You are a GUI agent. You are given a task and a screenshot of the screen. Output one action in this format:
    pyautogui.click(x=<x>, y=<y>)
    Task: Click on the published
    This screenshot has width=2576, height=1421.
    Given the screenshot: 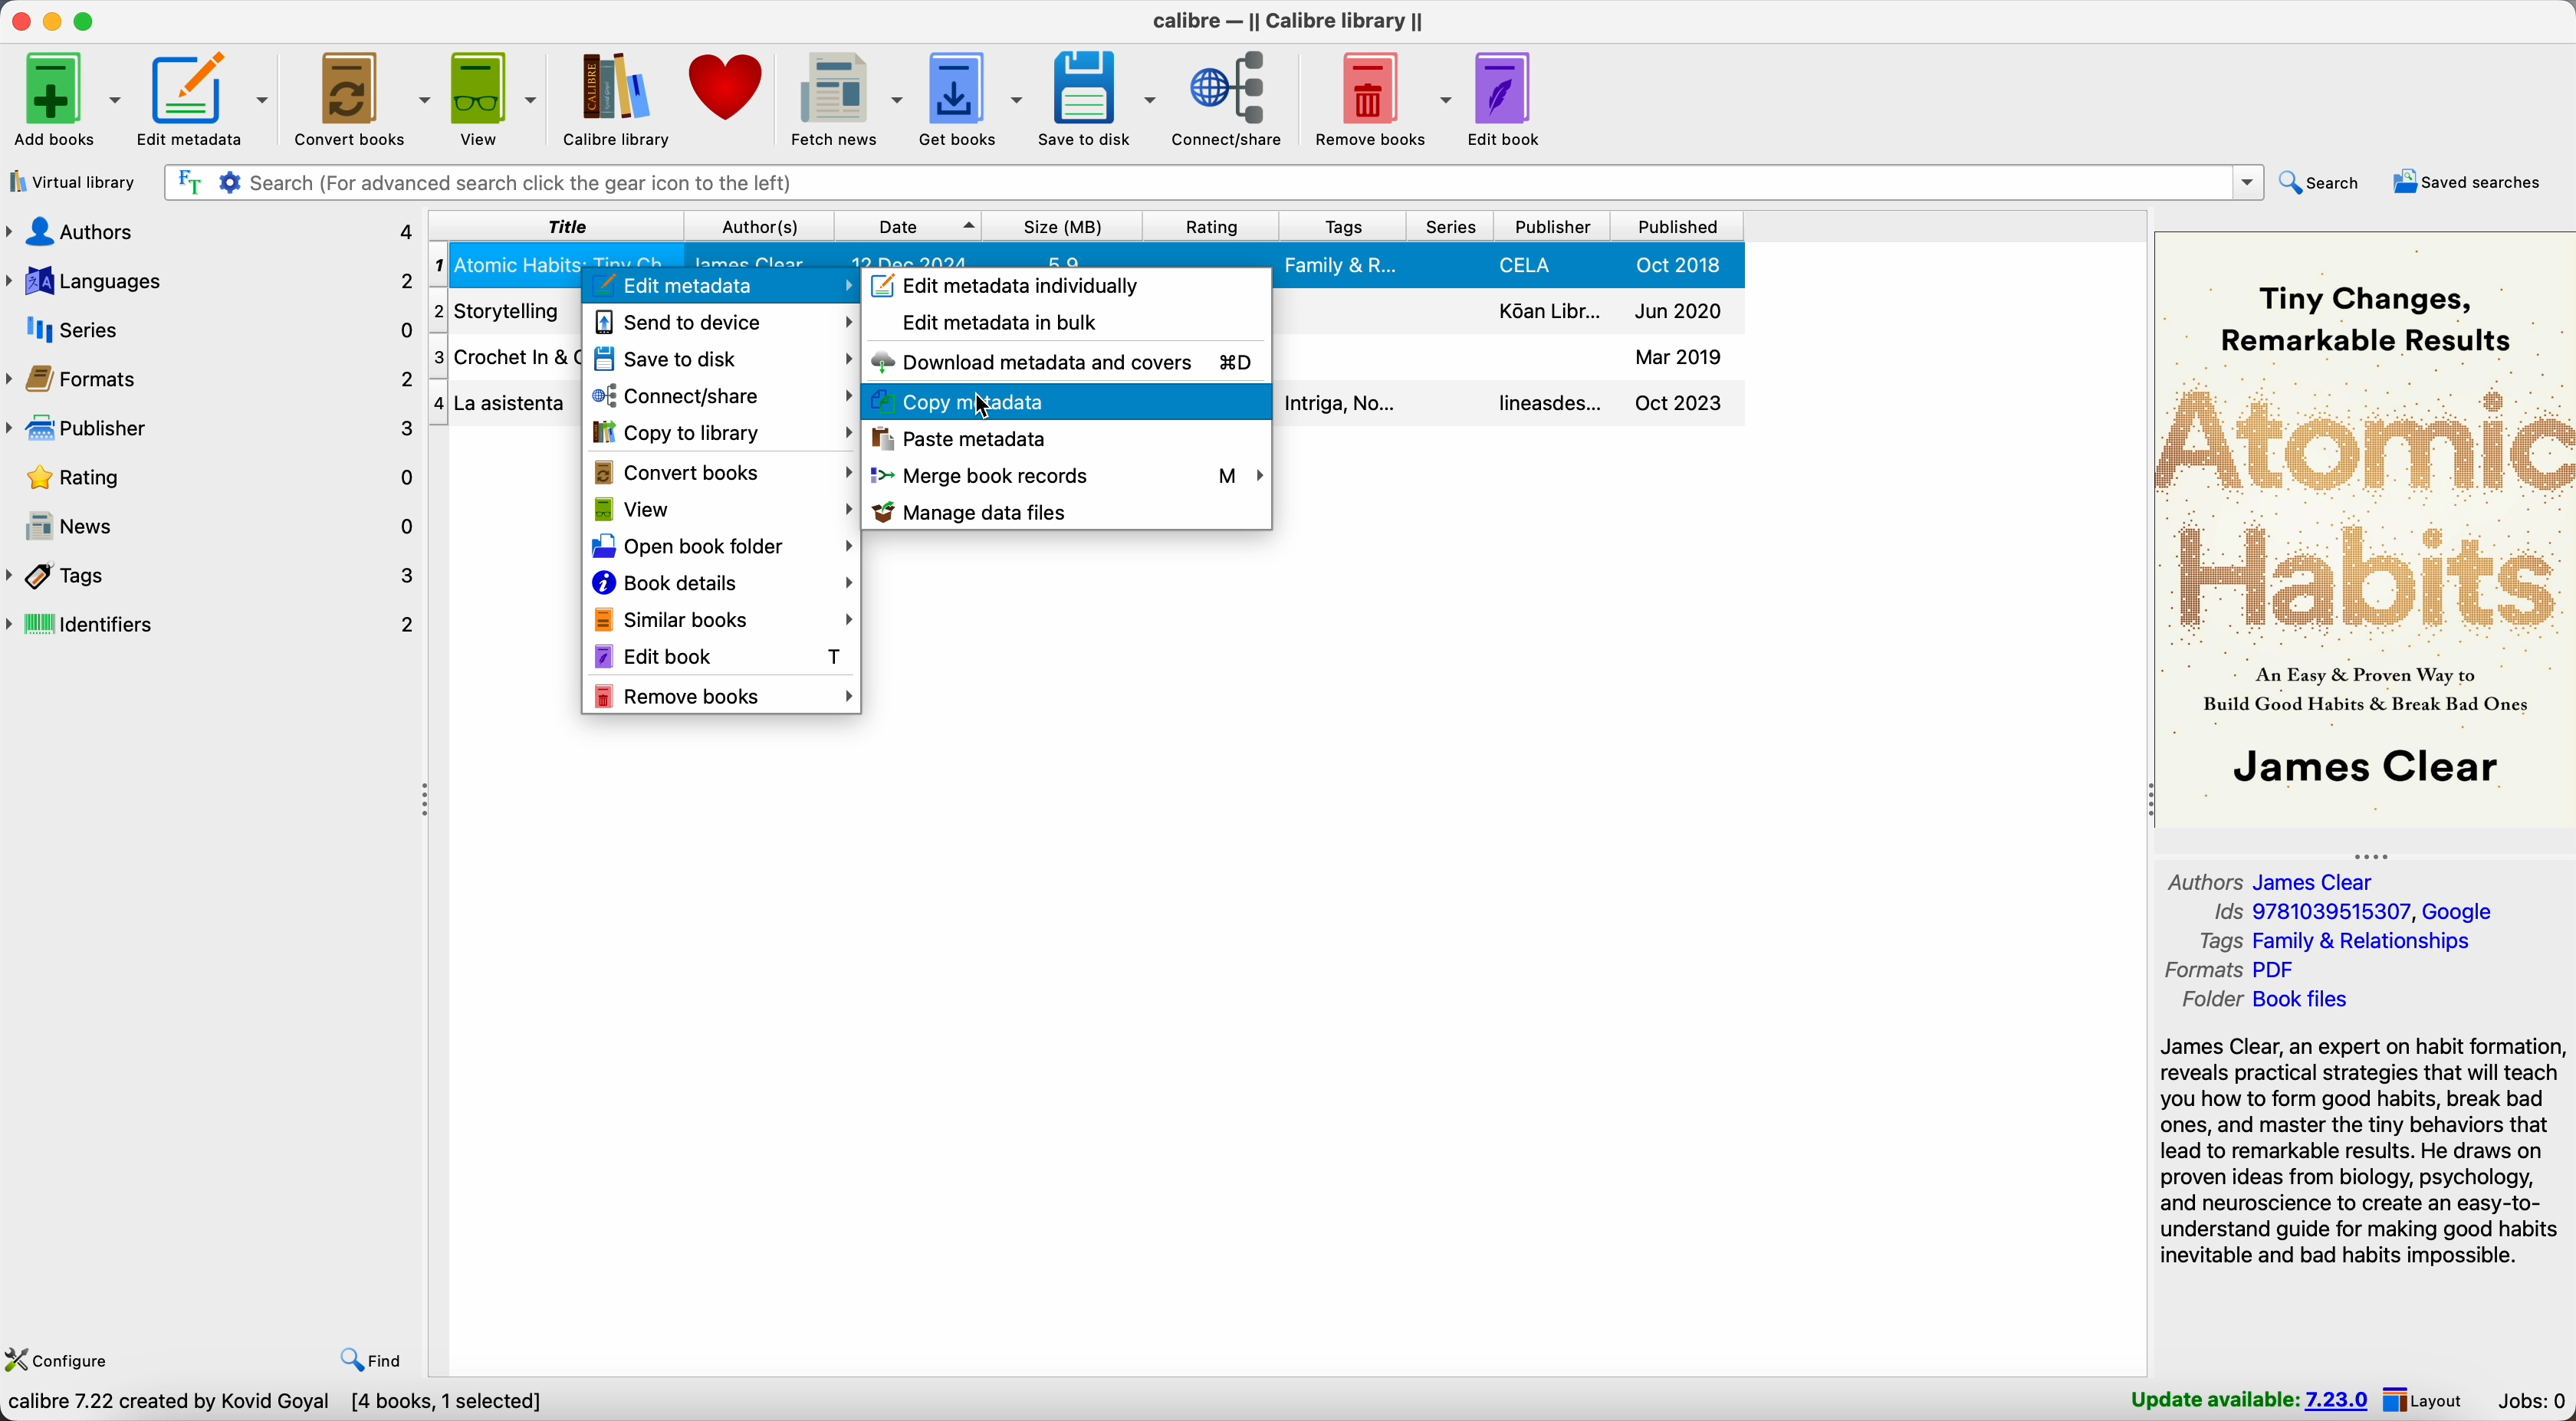 What is the action you would take?
    pyautogui.click(x=1677, y=226)
    